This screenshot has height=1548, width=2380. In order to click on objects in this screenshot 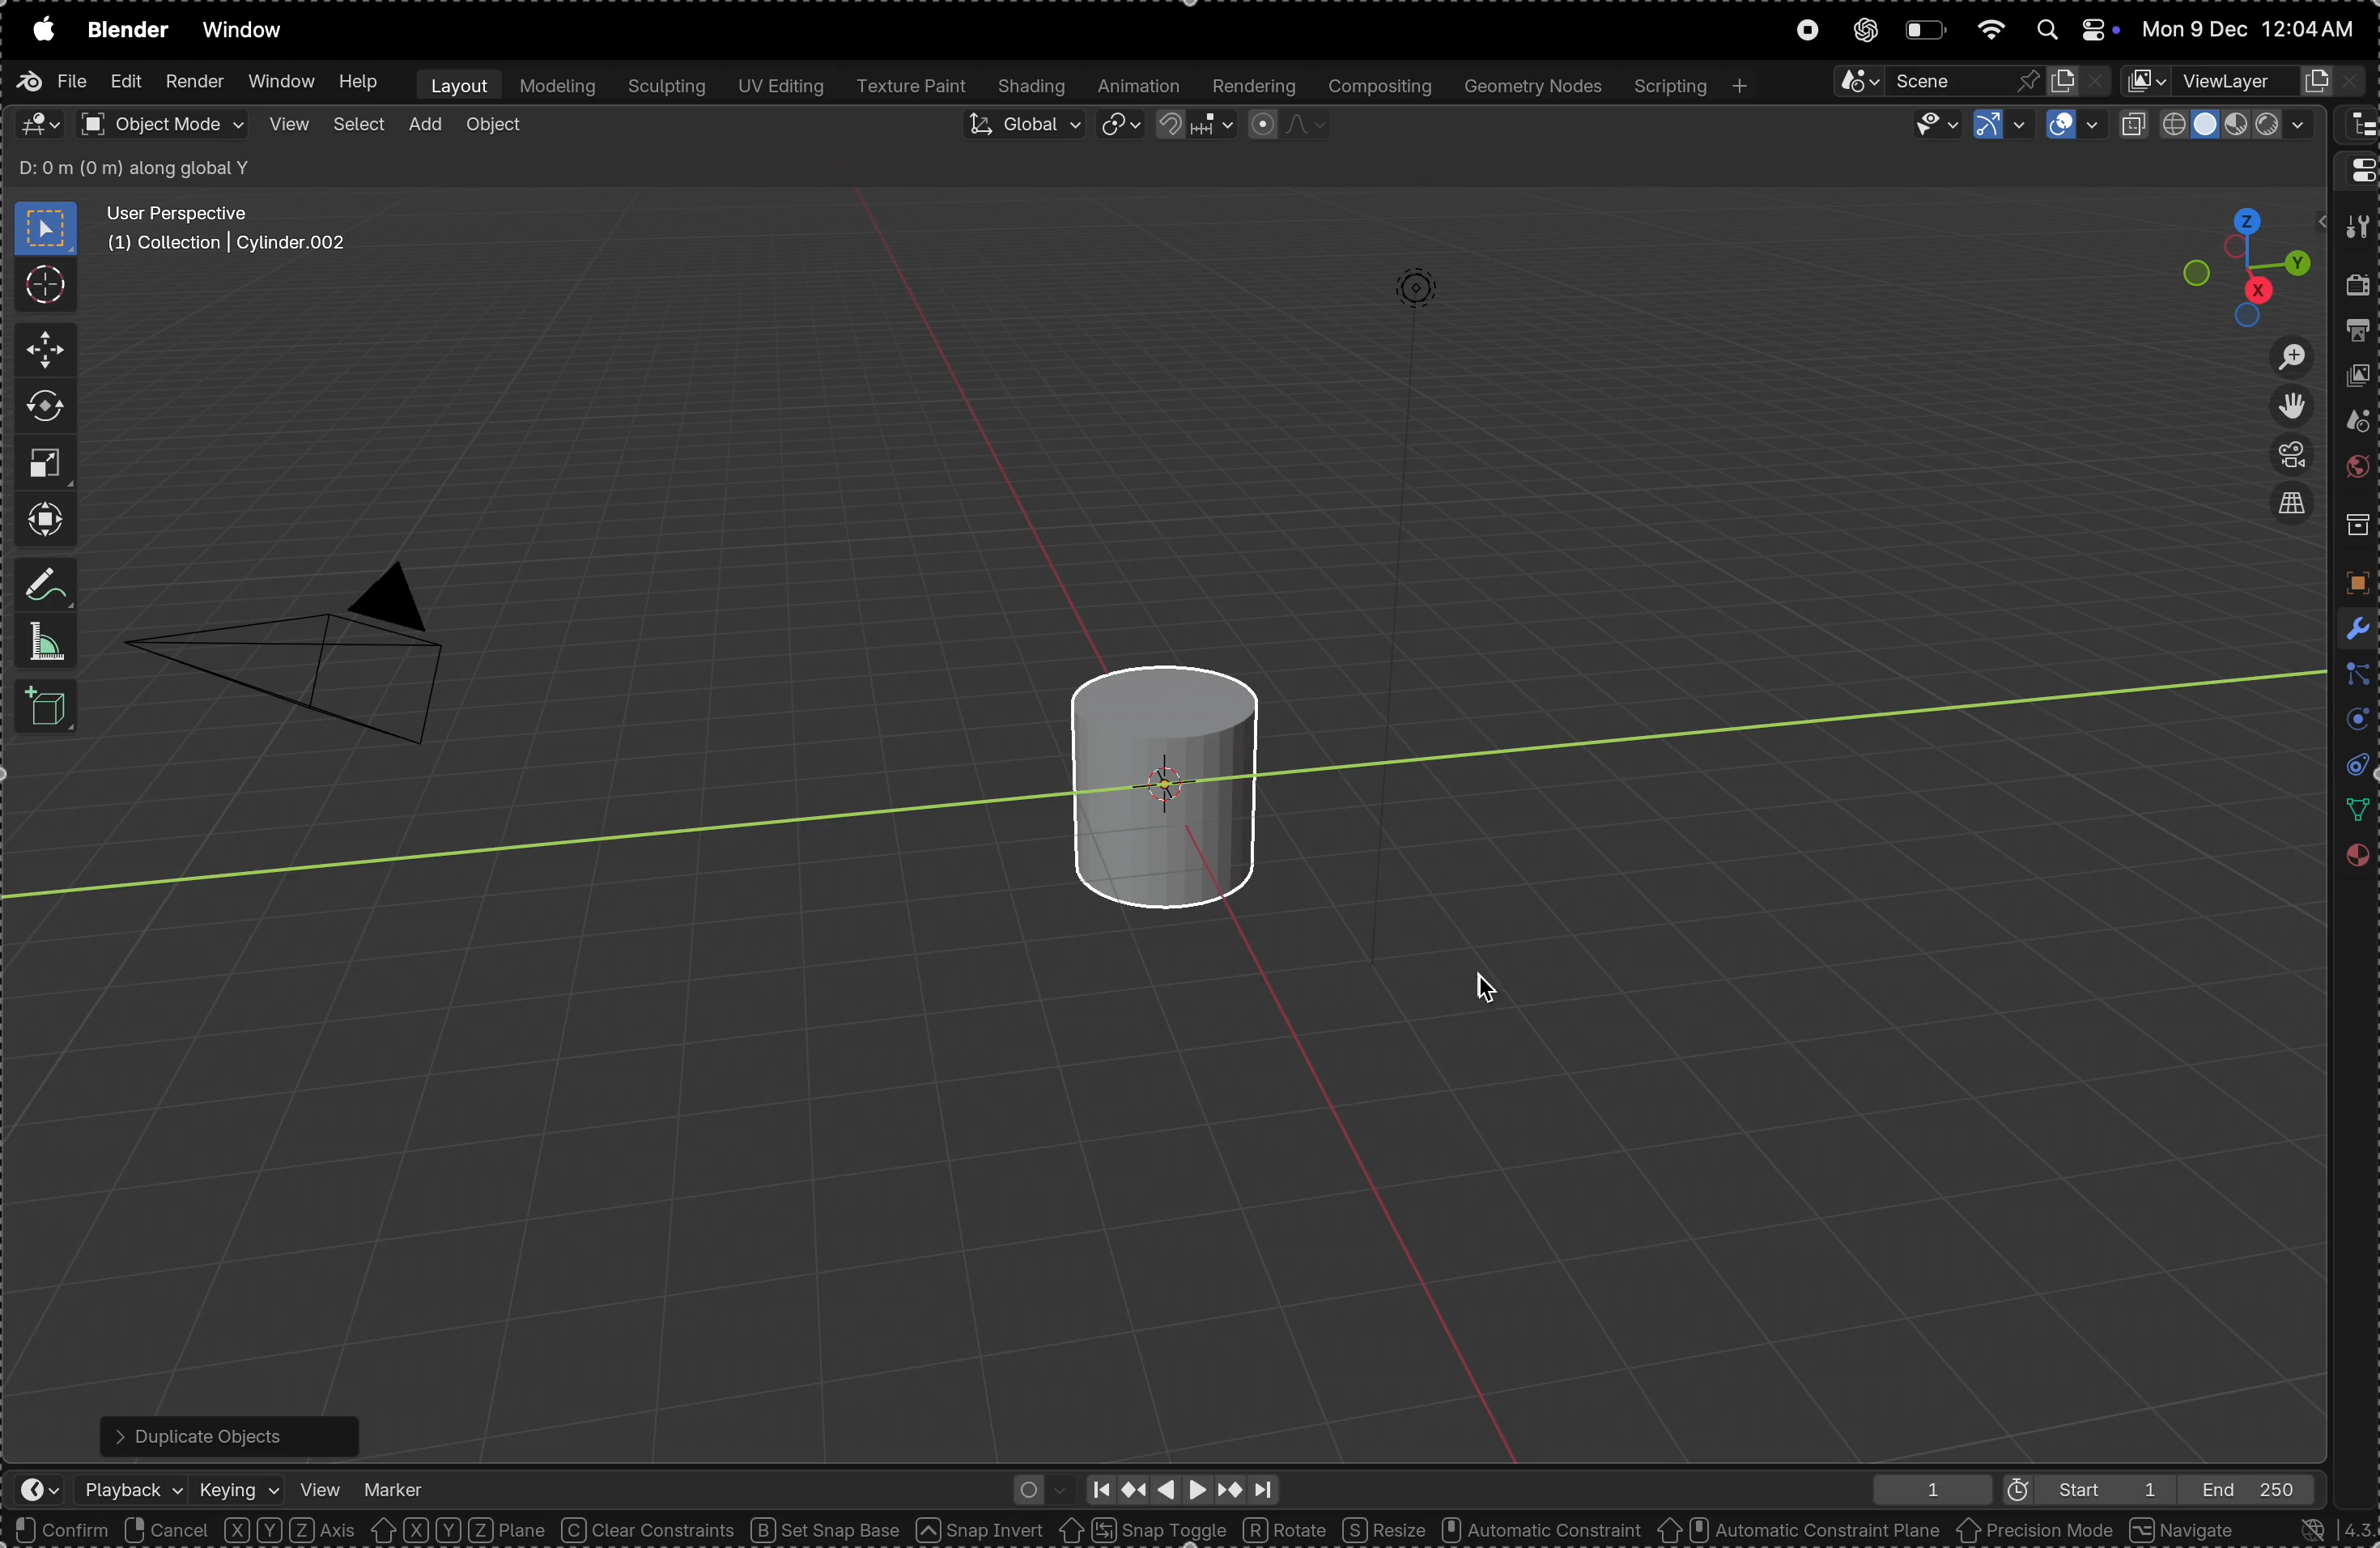, I will do `click(2352, 582)`.